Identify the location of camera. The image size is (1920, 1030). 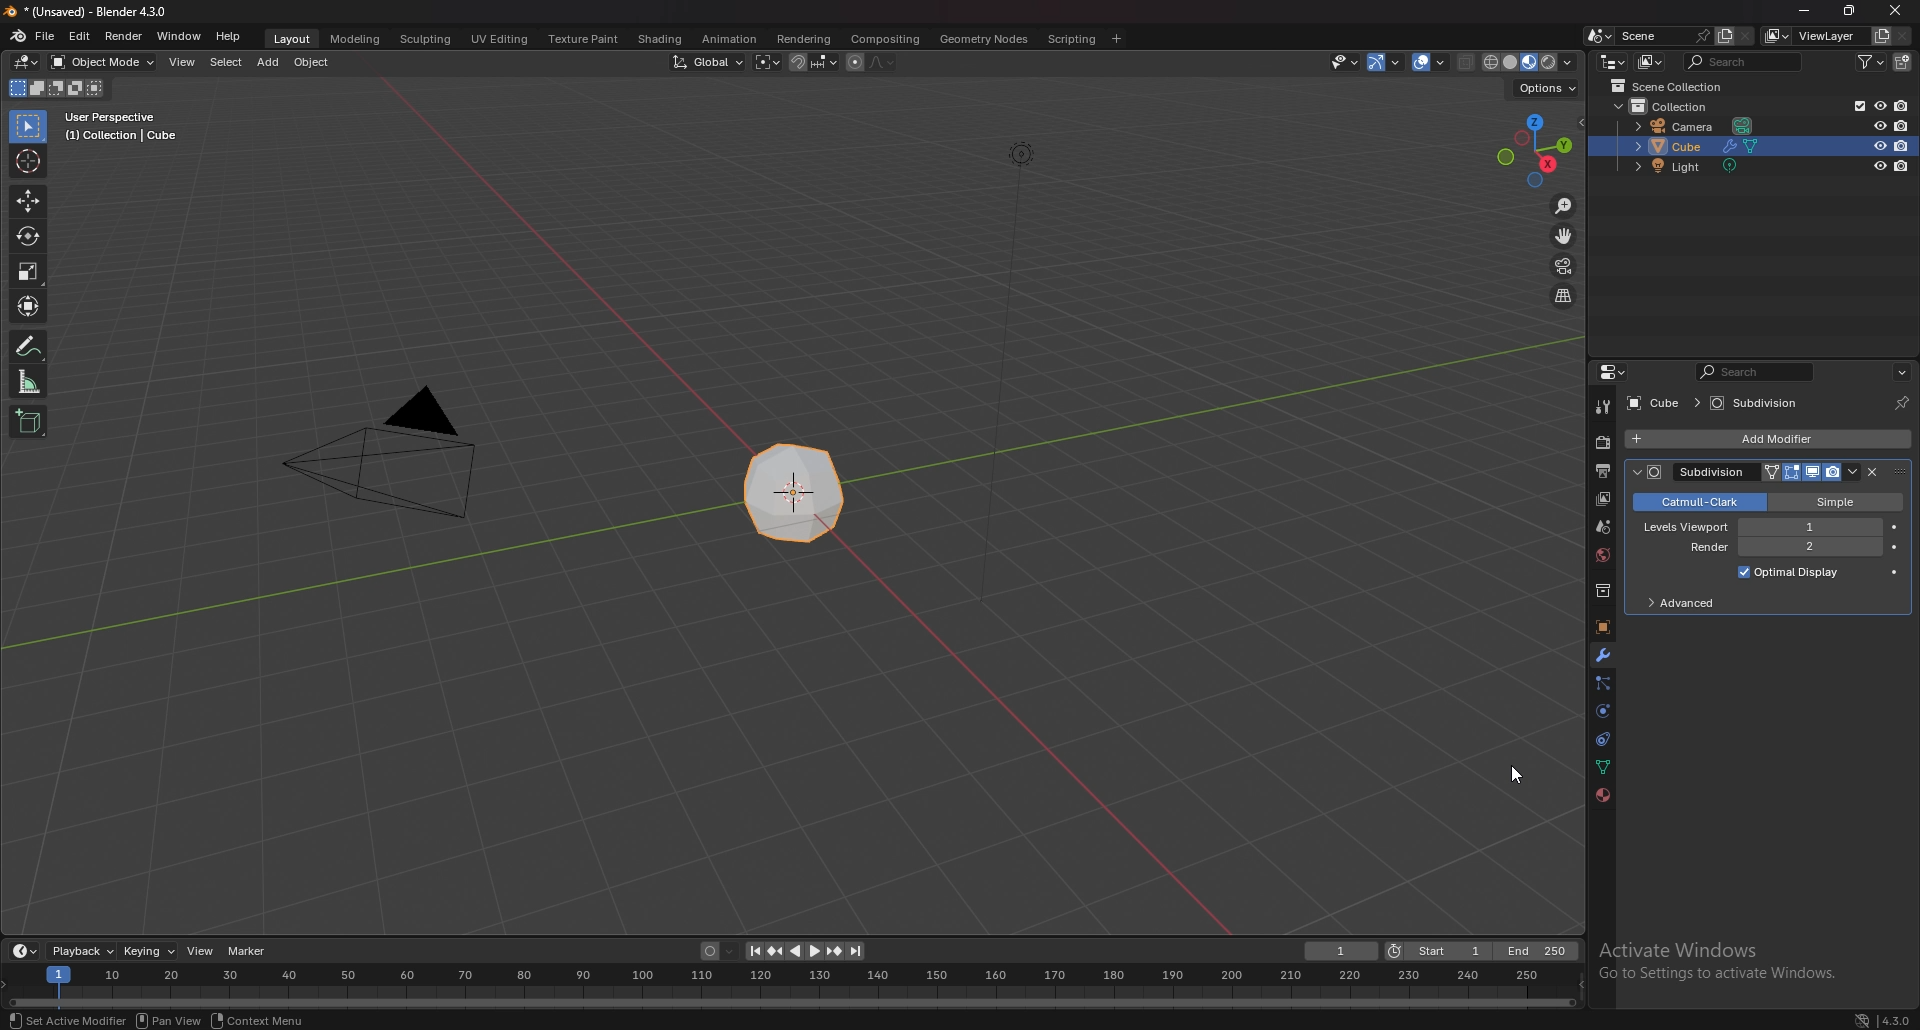
(1697, 126).